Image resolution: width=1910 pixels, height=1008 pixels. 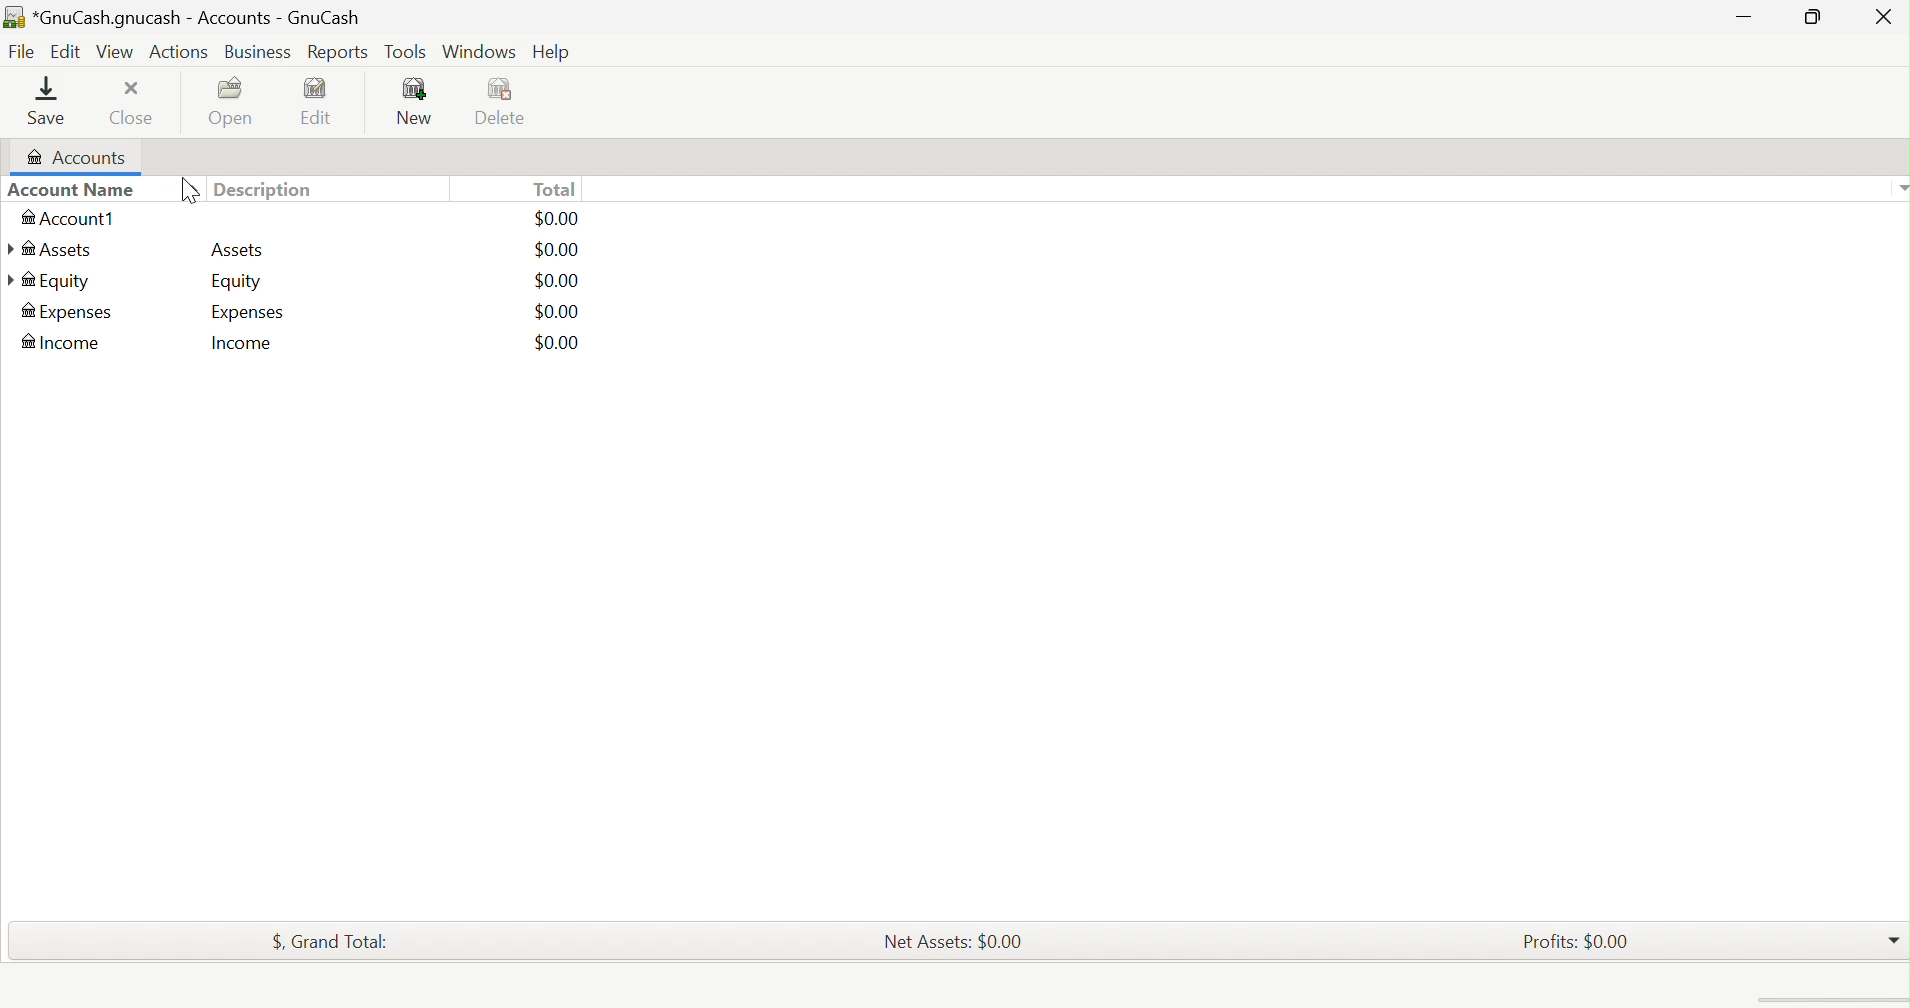 What do you see at coordinates (182, 50) in the screenshot?
I see `Actions` at bounding box center [182, 50].